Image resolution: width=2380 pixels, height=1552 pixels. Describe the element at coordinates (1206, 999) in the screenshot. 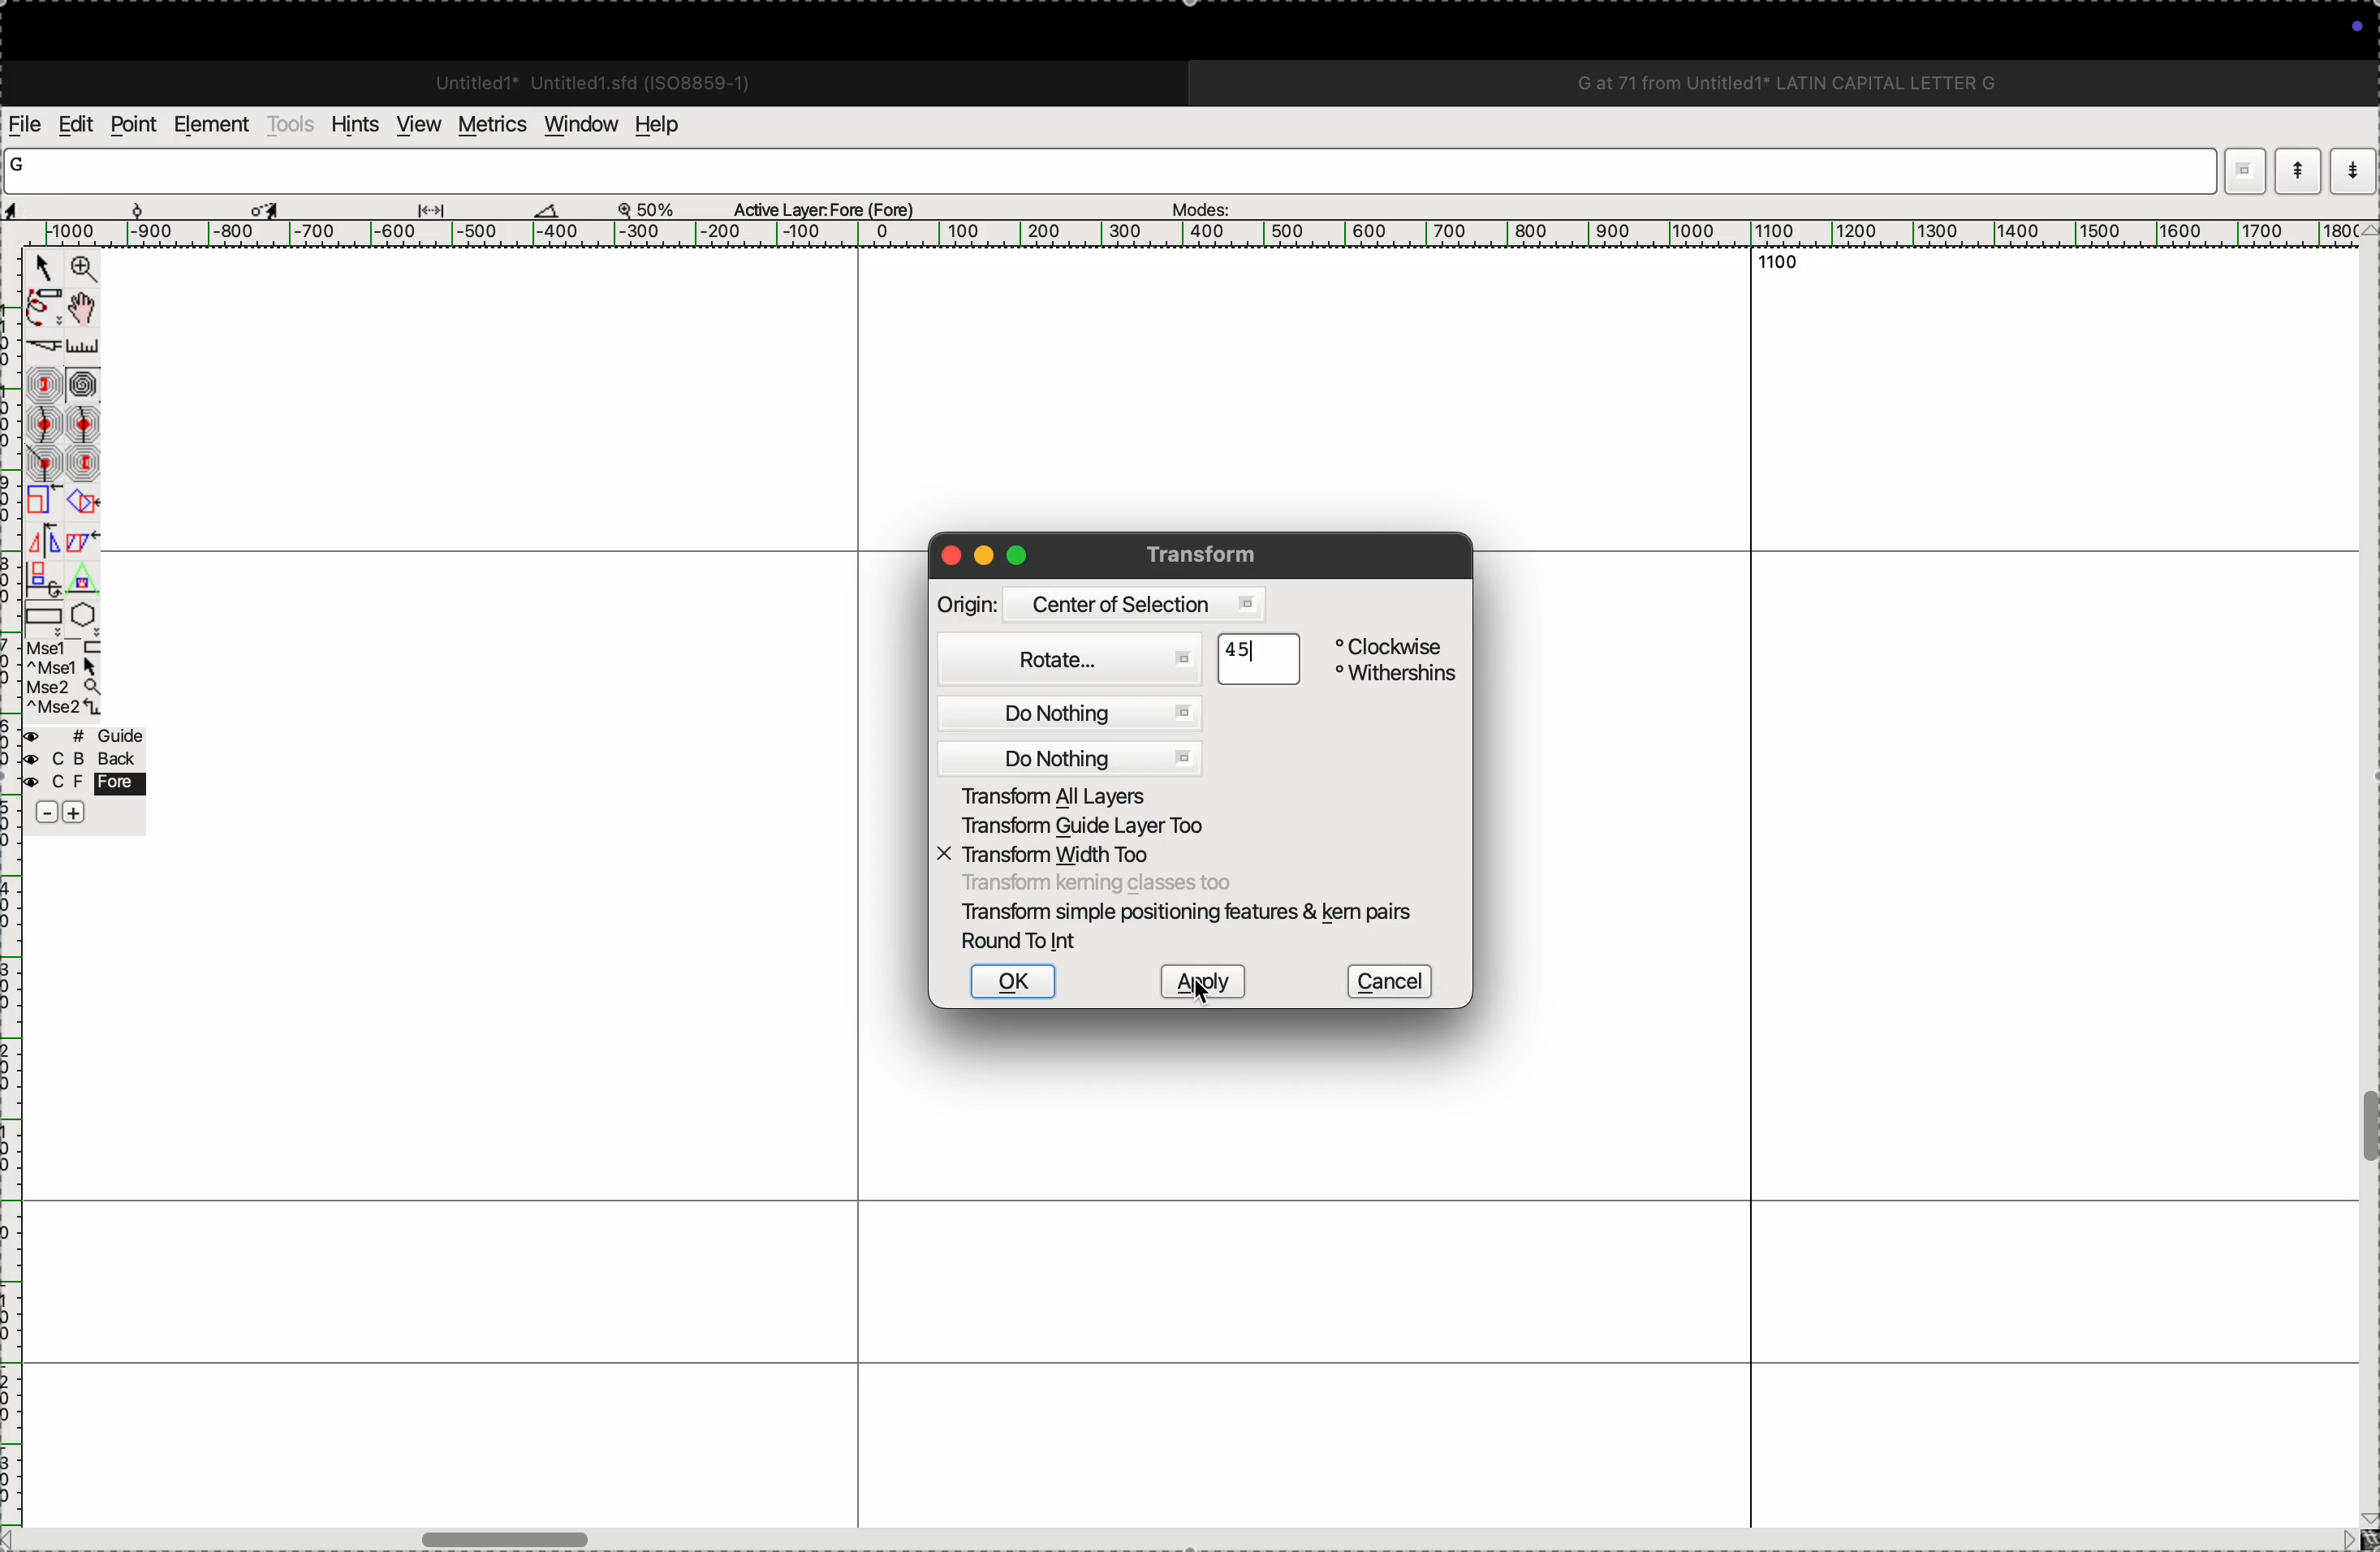

I see `cursor` at that location.